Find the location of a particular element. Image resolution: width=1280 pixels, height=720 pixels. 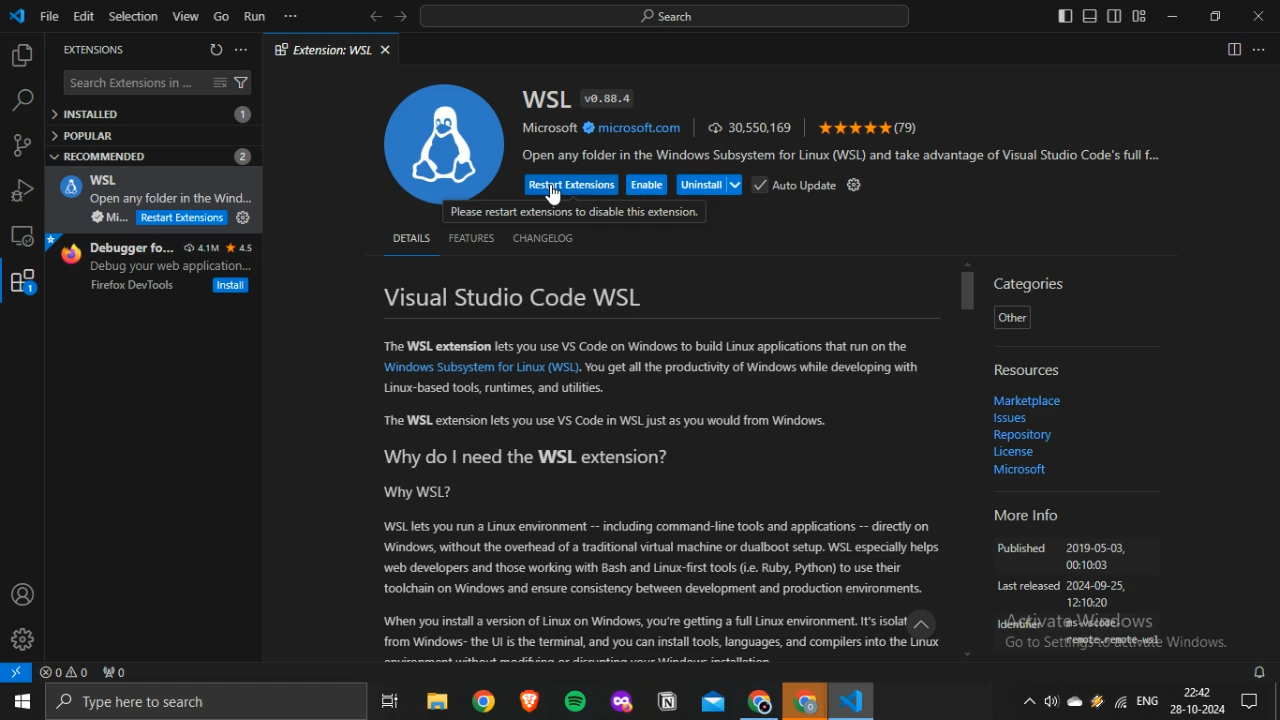

customize layout is located at coordinates (1139, 16).